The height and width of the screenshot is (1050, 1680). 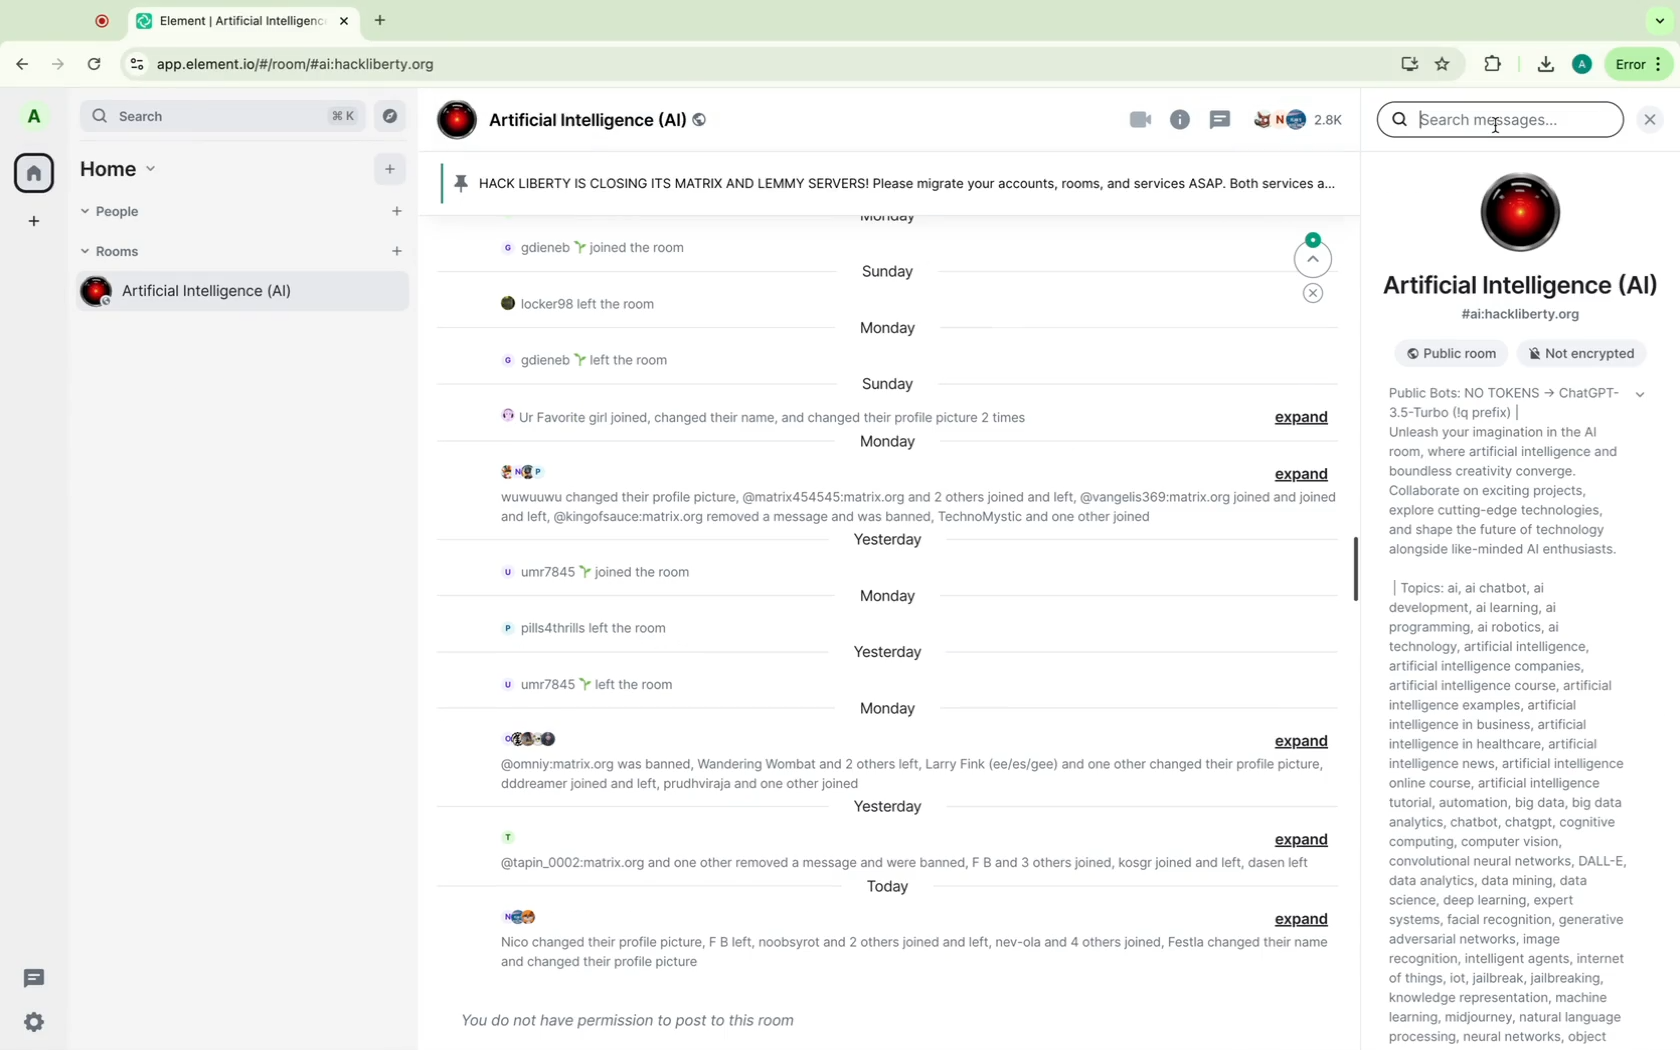 What do you see at coordinates (606, 306) in the screenshot?
I see `message` at bounding box center [606, 306].